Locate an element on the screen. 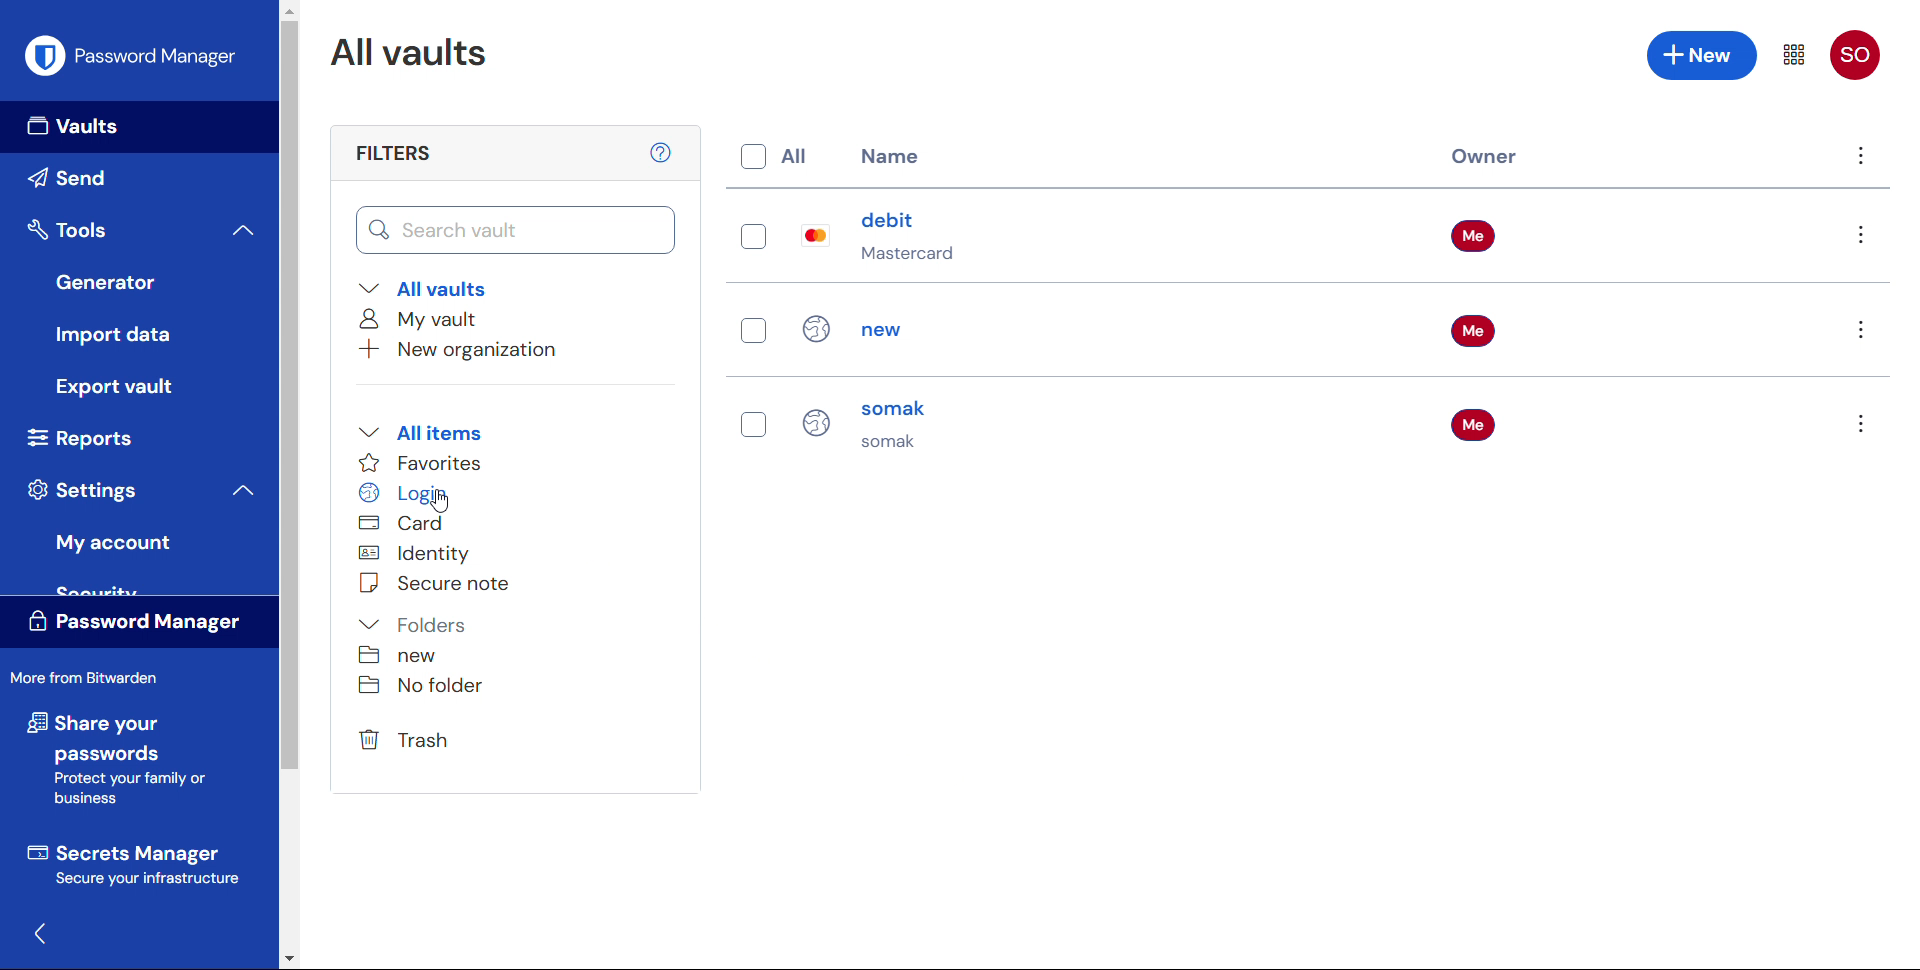 This screenshot has height=970, width=1920. Scroll down  is located at coordinates (292, 956).